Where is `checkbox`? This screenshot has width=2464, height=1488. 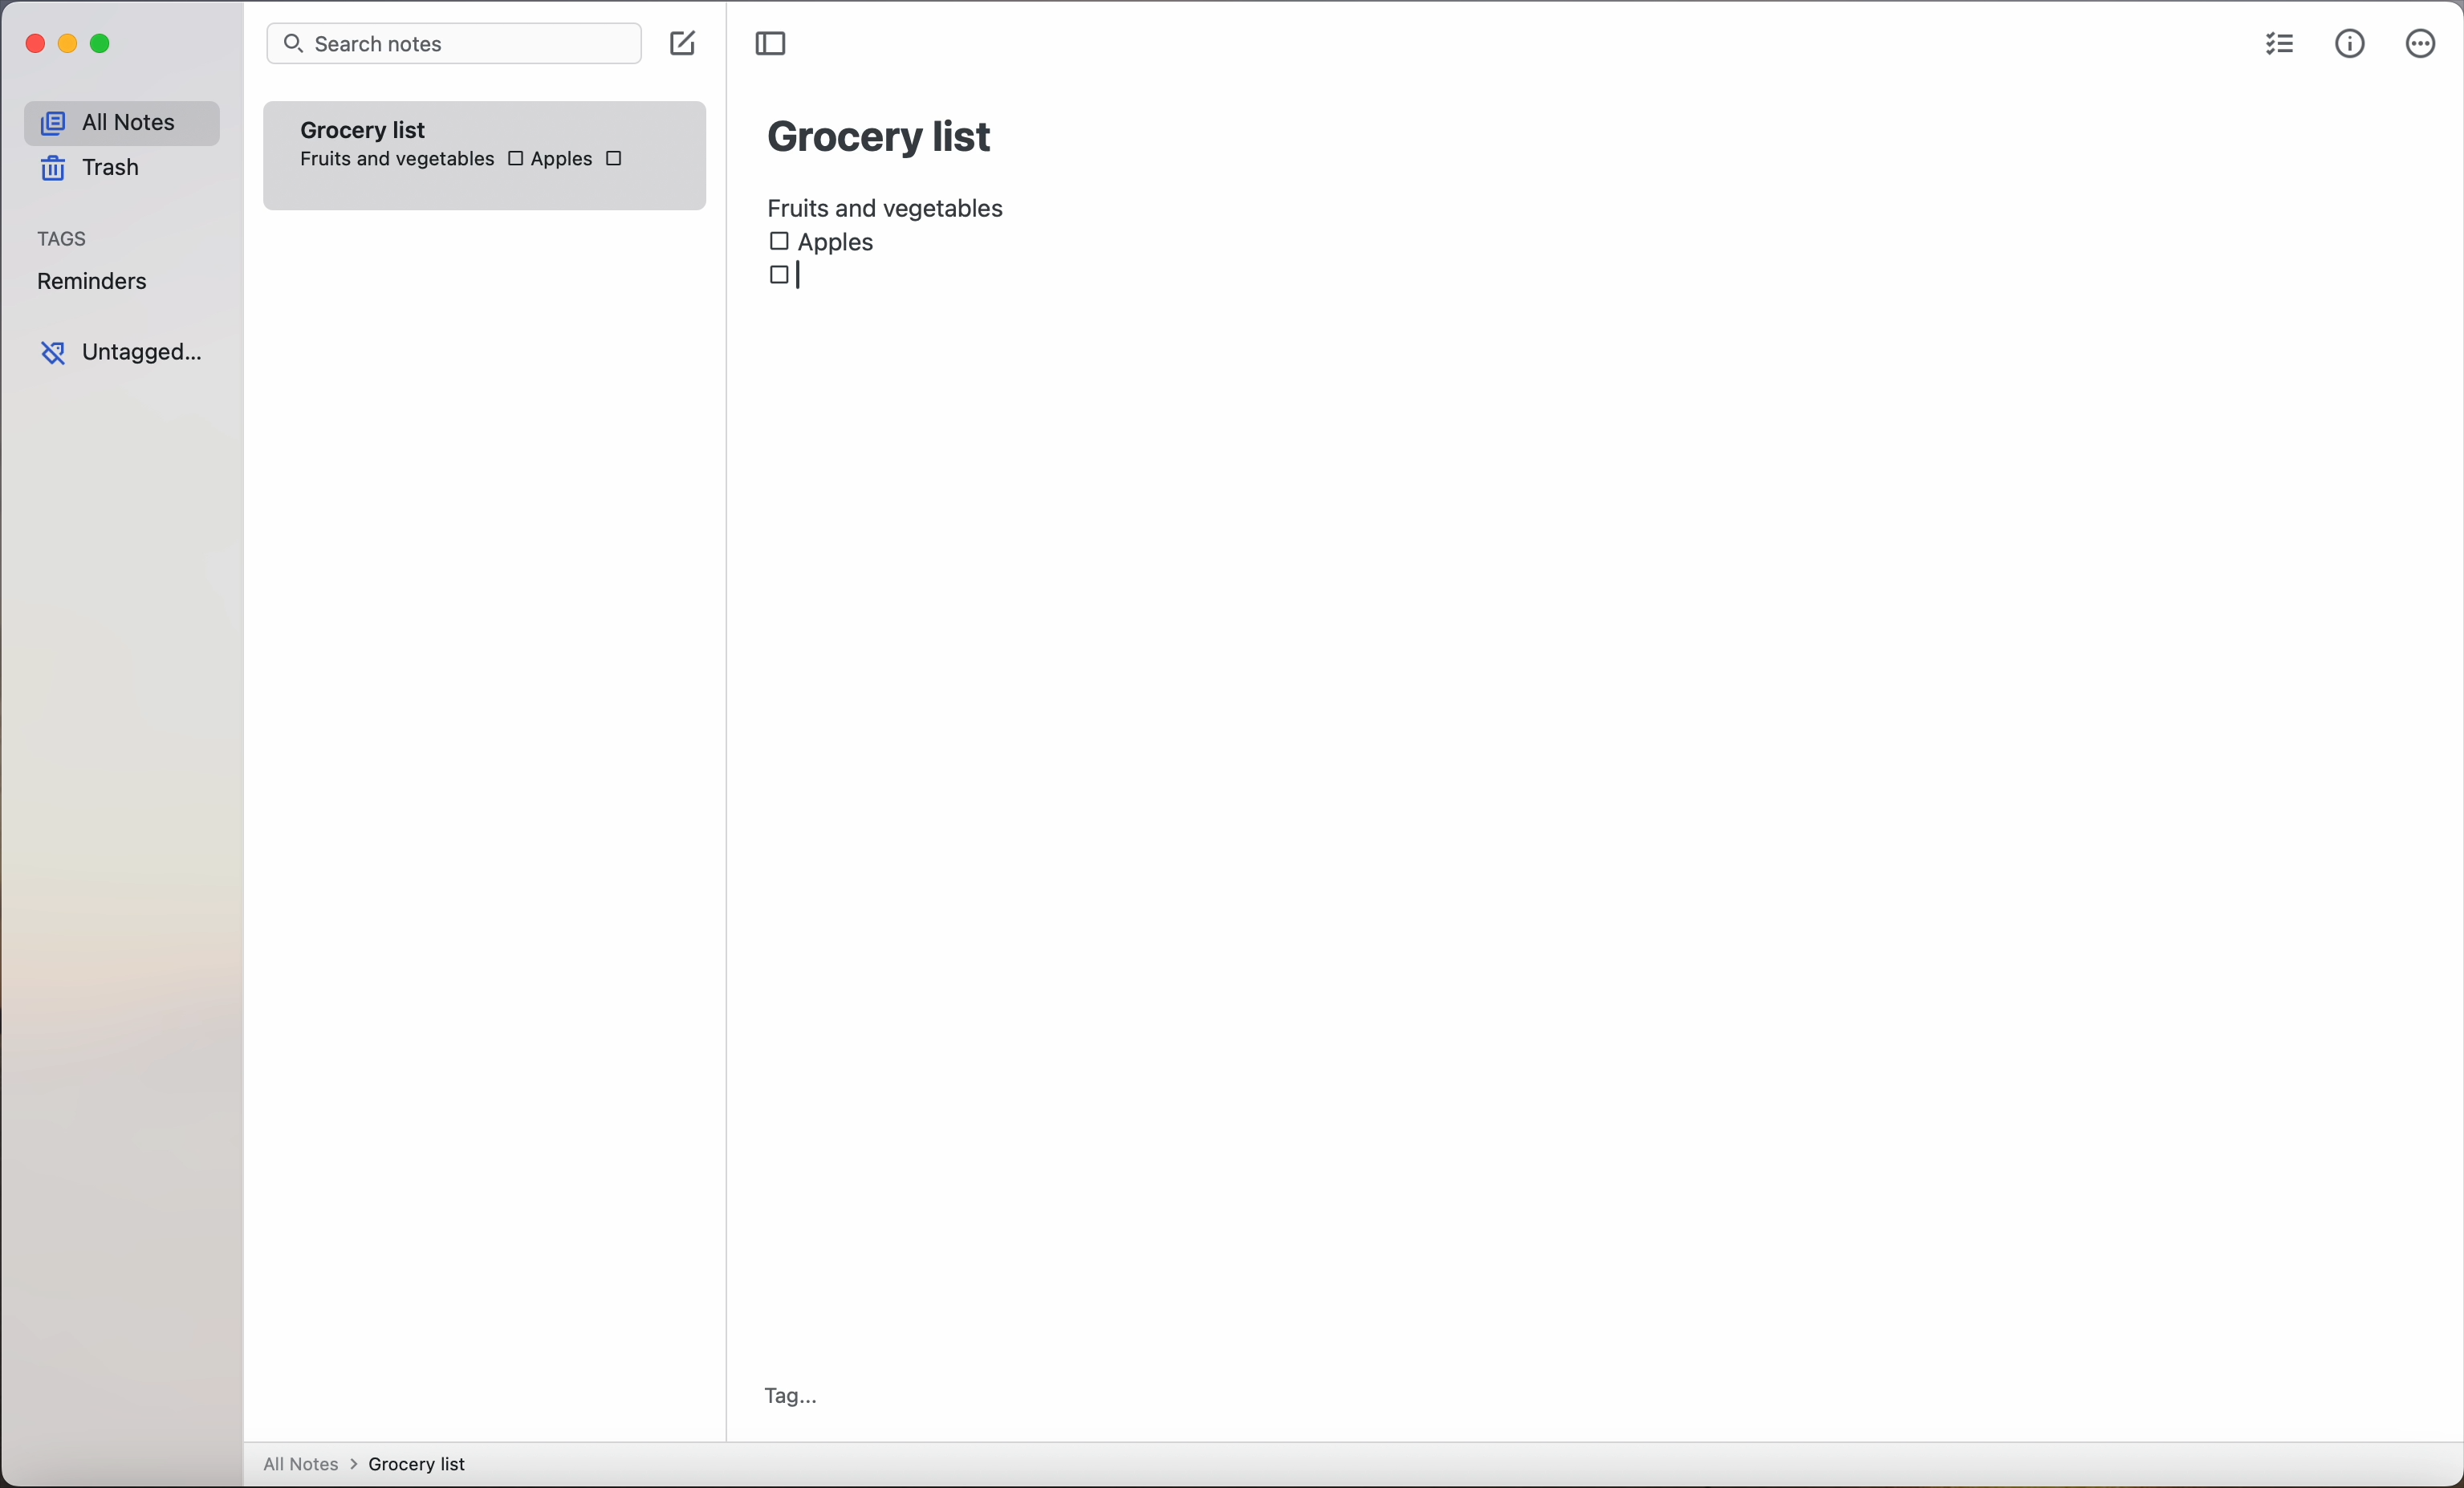
checkbox is located at coordinates (781, 279).